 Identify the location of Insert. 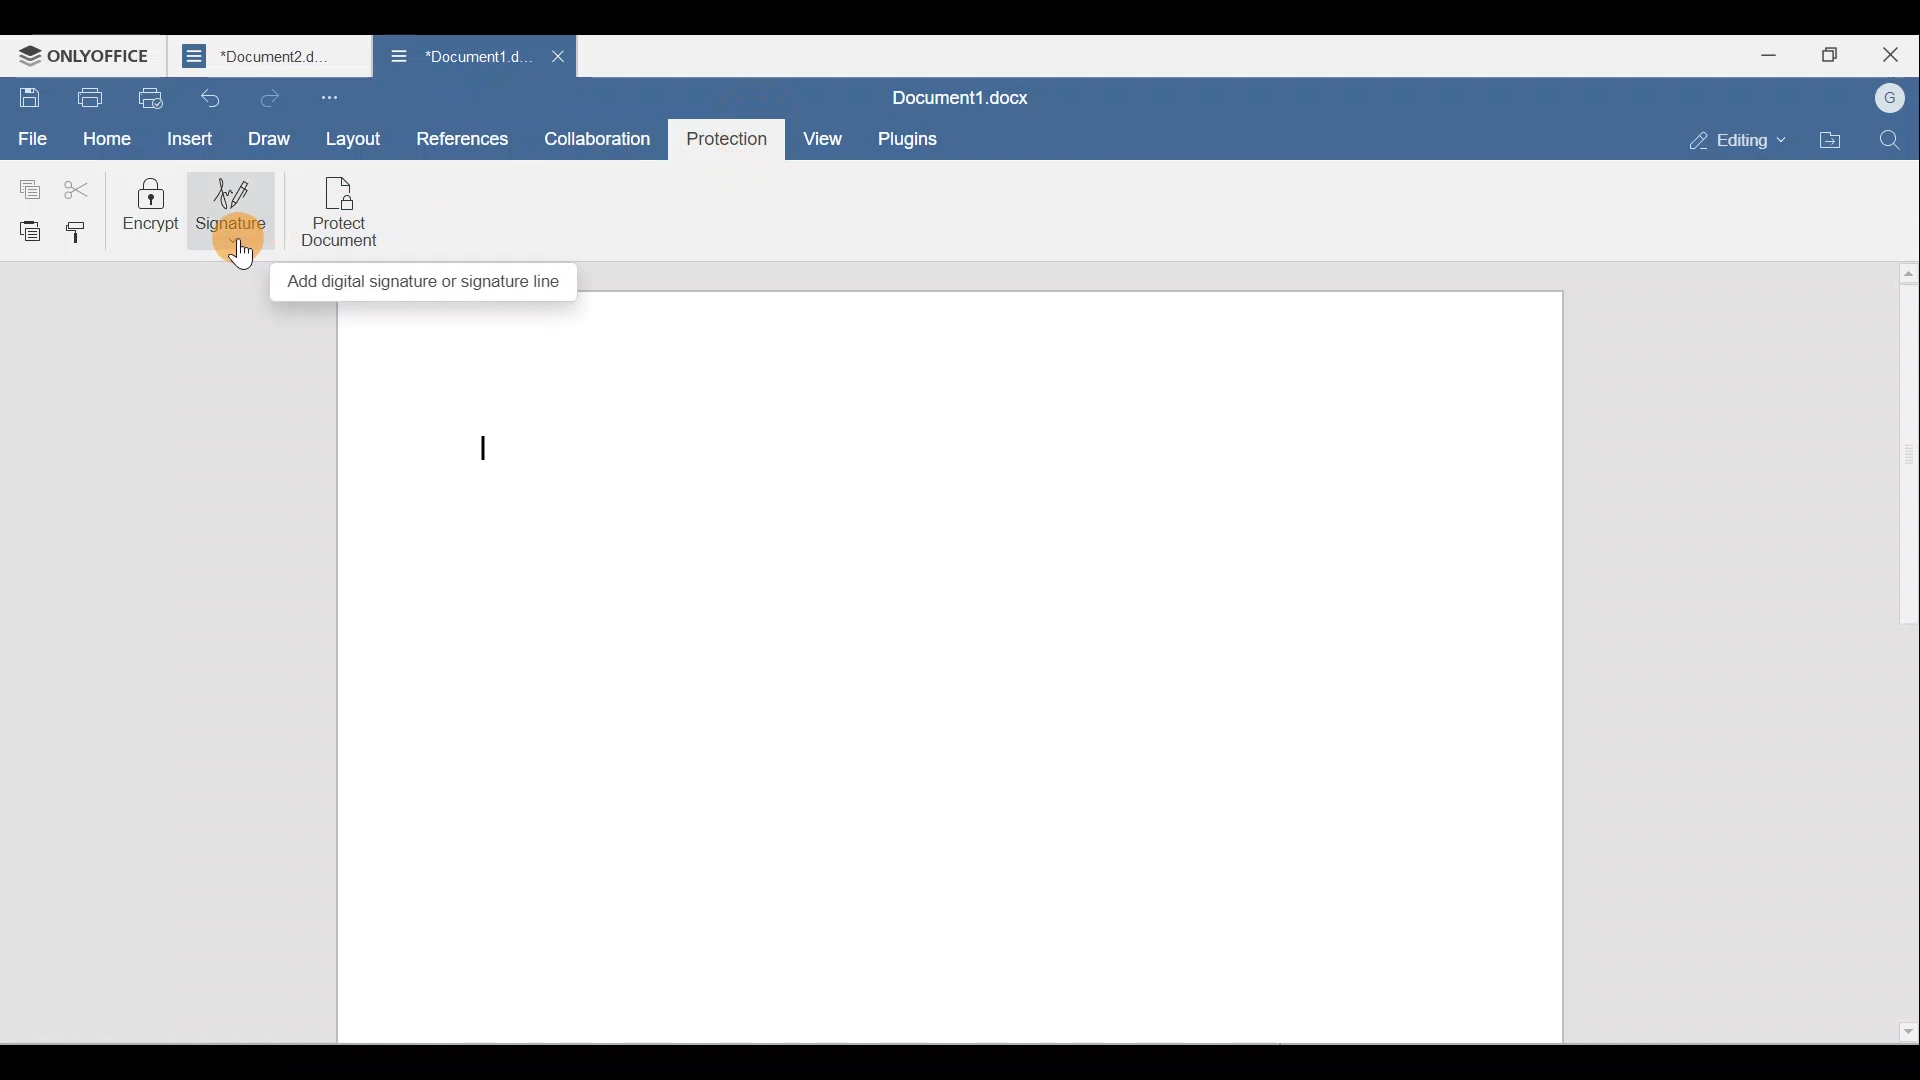
(193, 138).